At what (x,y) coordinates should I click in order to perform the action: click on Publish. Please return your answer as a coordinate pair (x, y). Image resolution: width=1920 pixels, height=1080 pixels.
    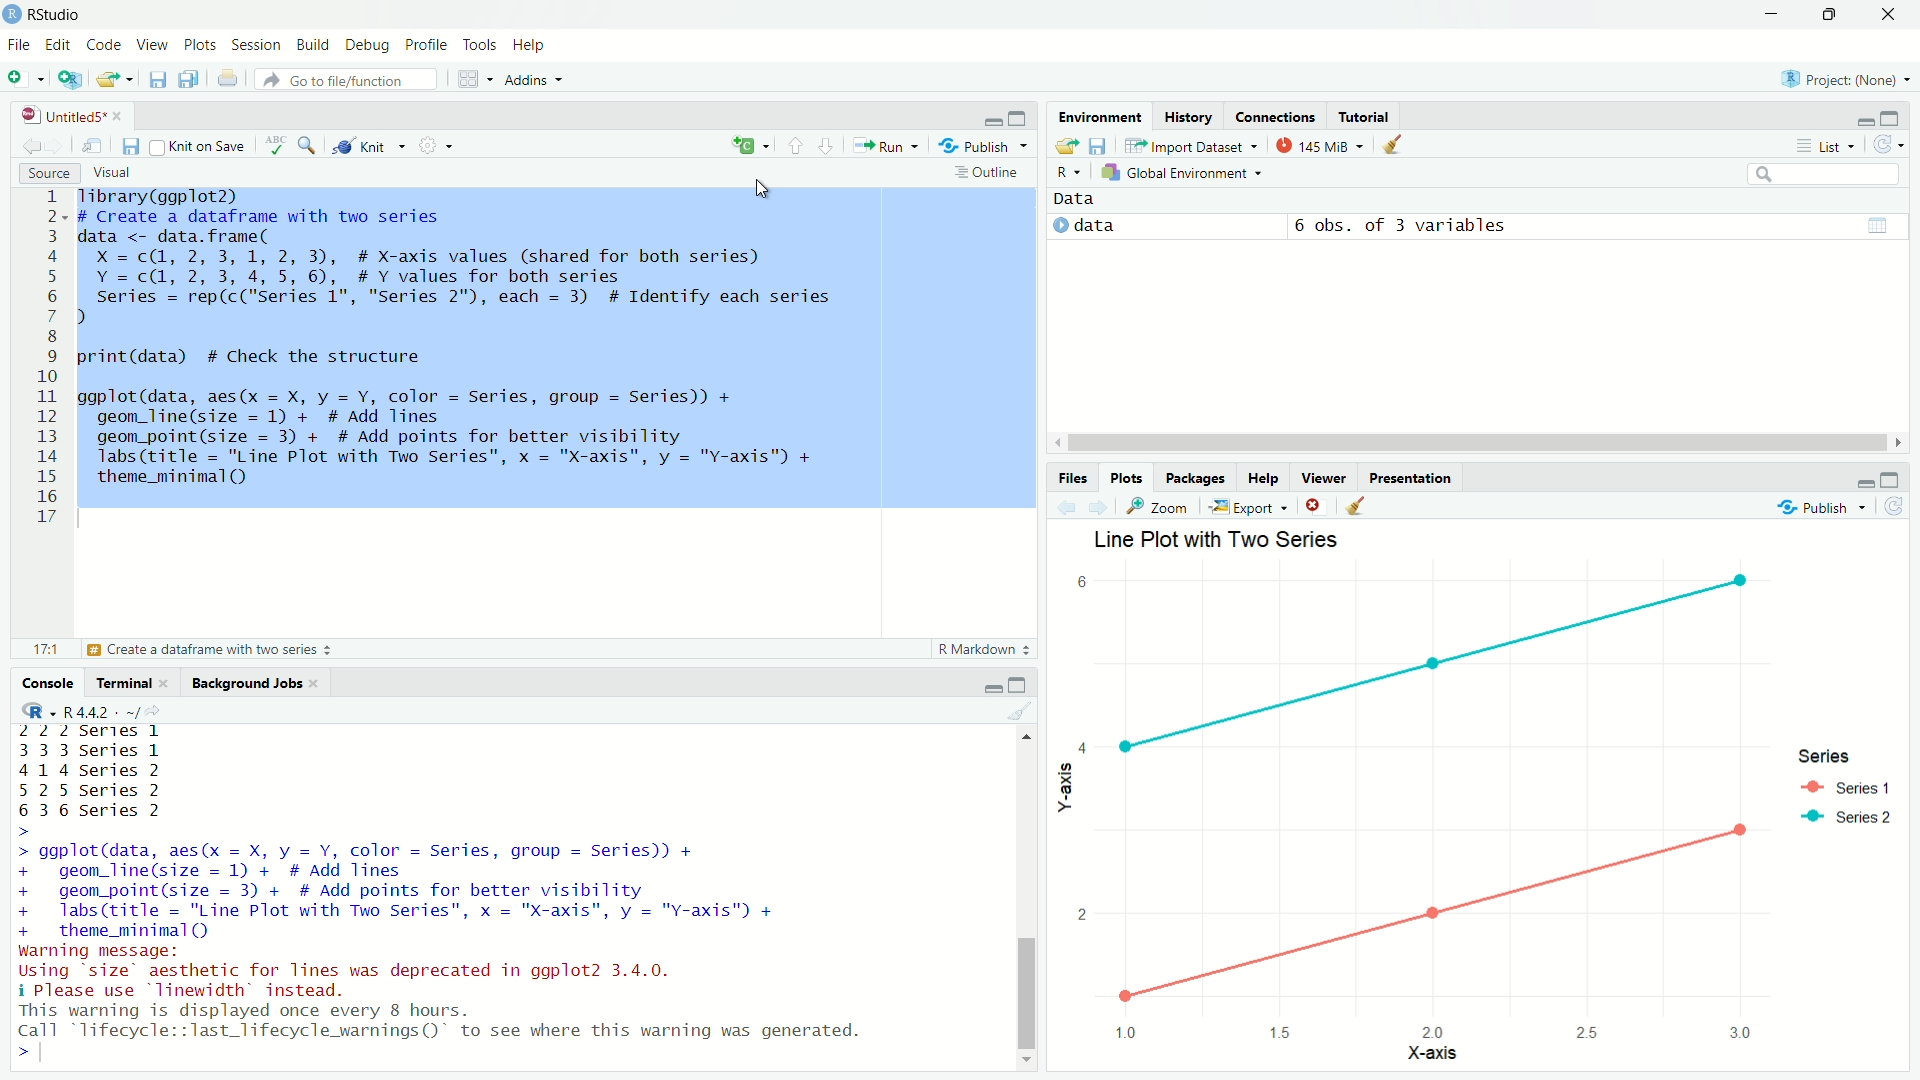
    Looking at the image, I should click on (1820, 509).